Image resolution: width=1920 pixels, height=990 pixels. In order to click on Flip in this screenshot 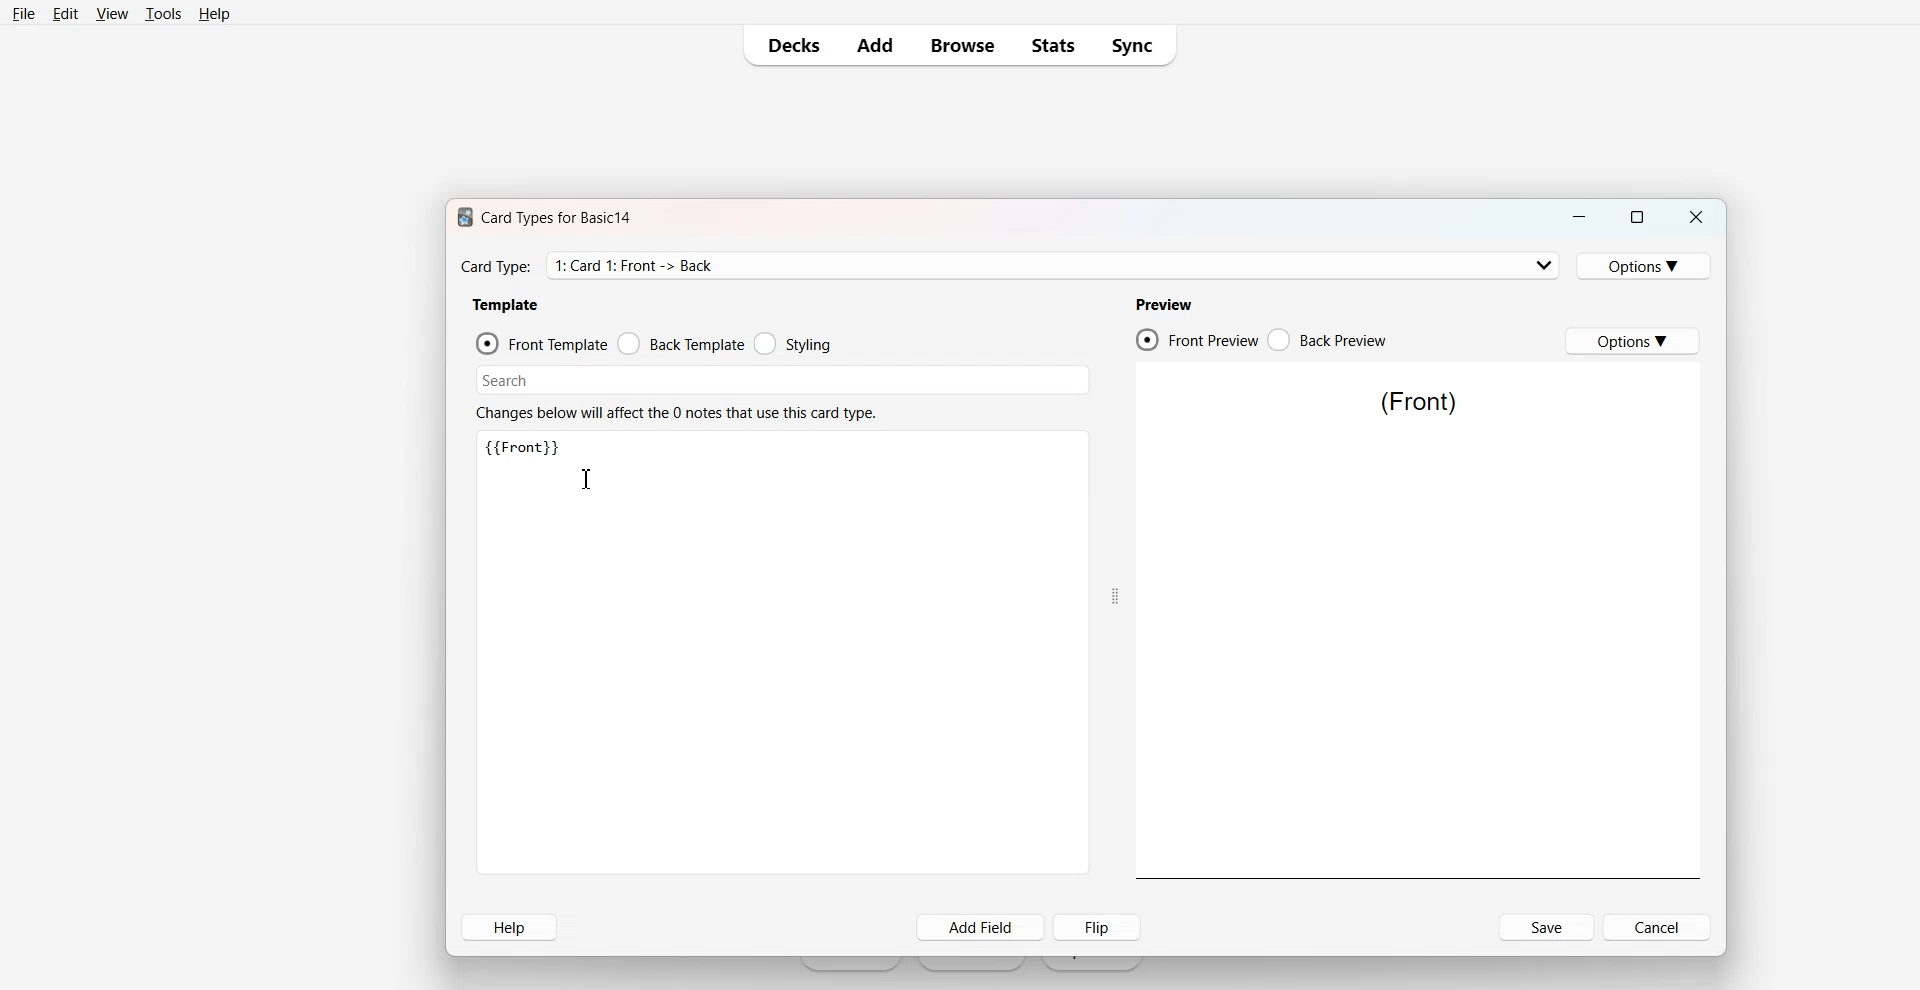, I will do `click(1097, 927)`.